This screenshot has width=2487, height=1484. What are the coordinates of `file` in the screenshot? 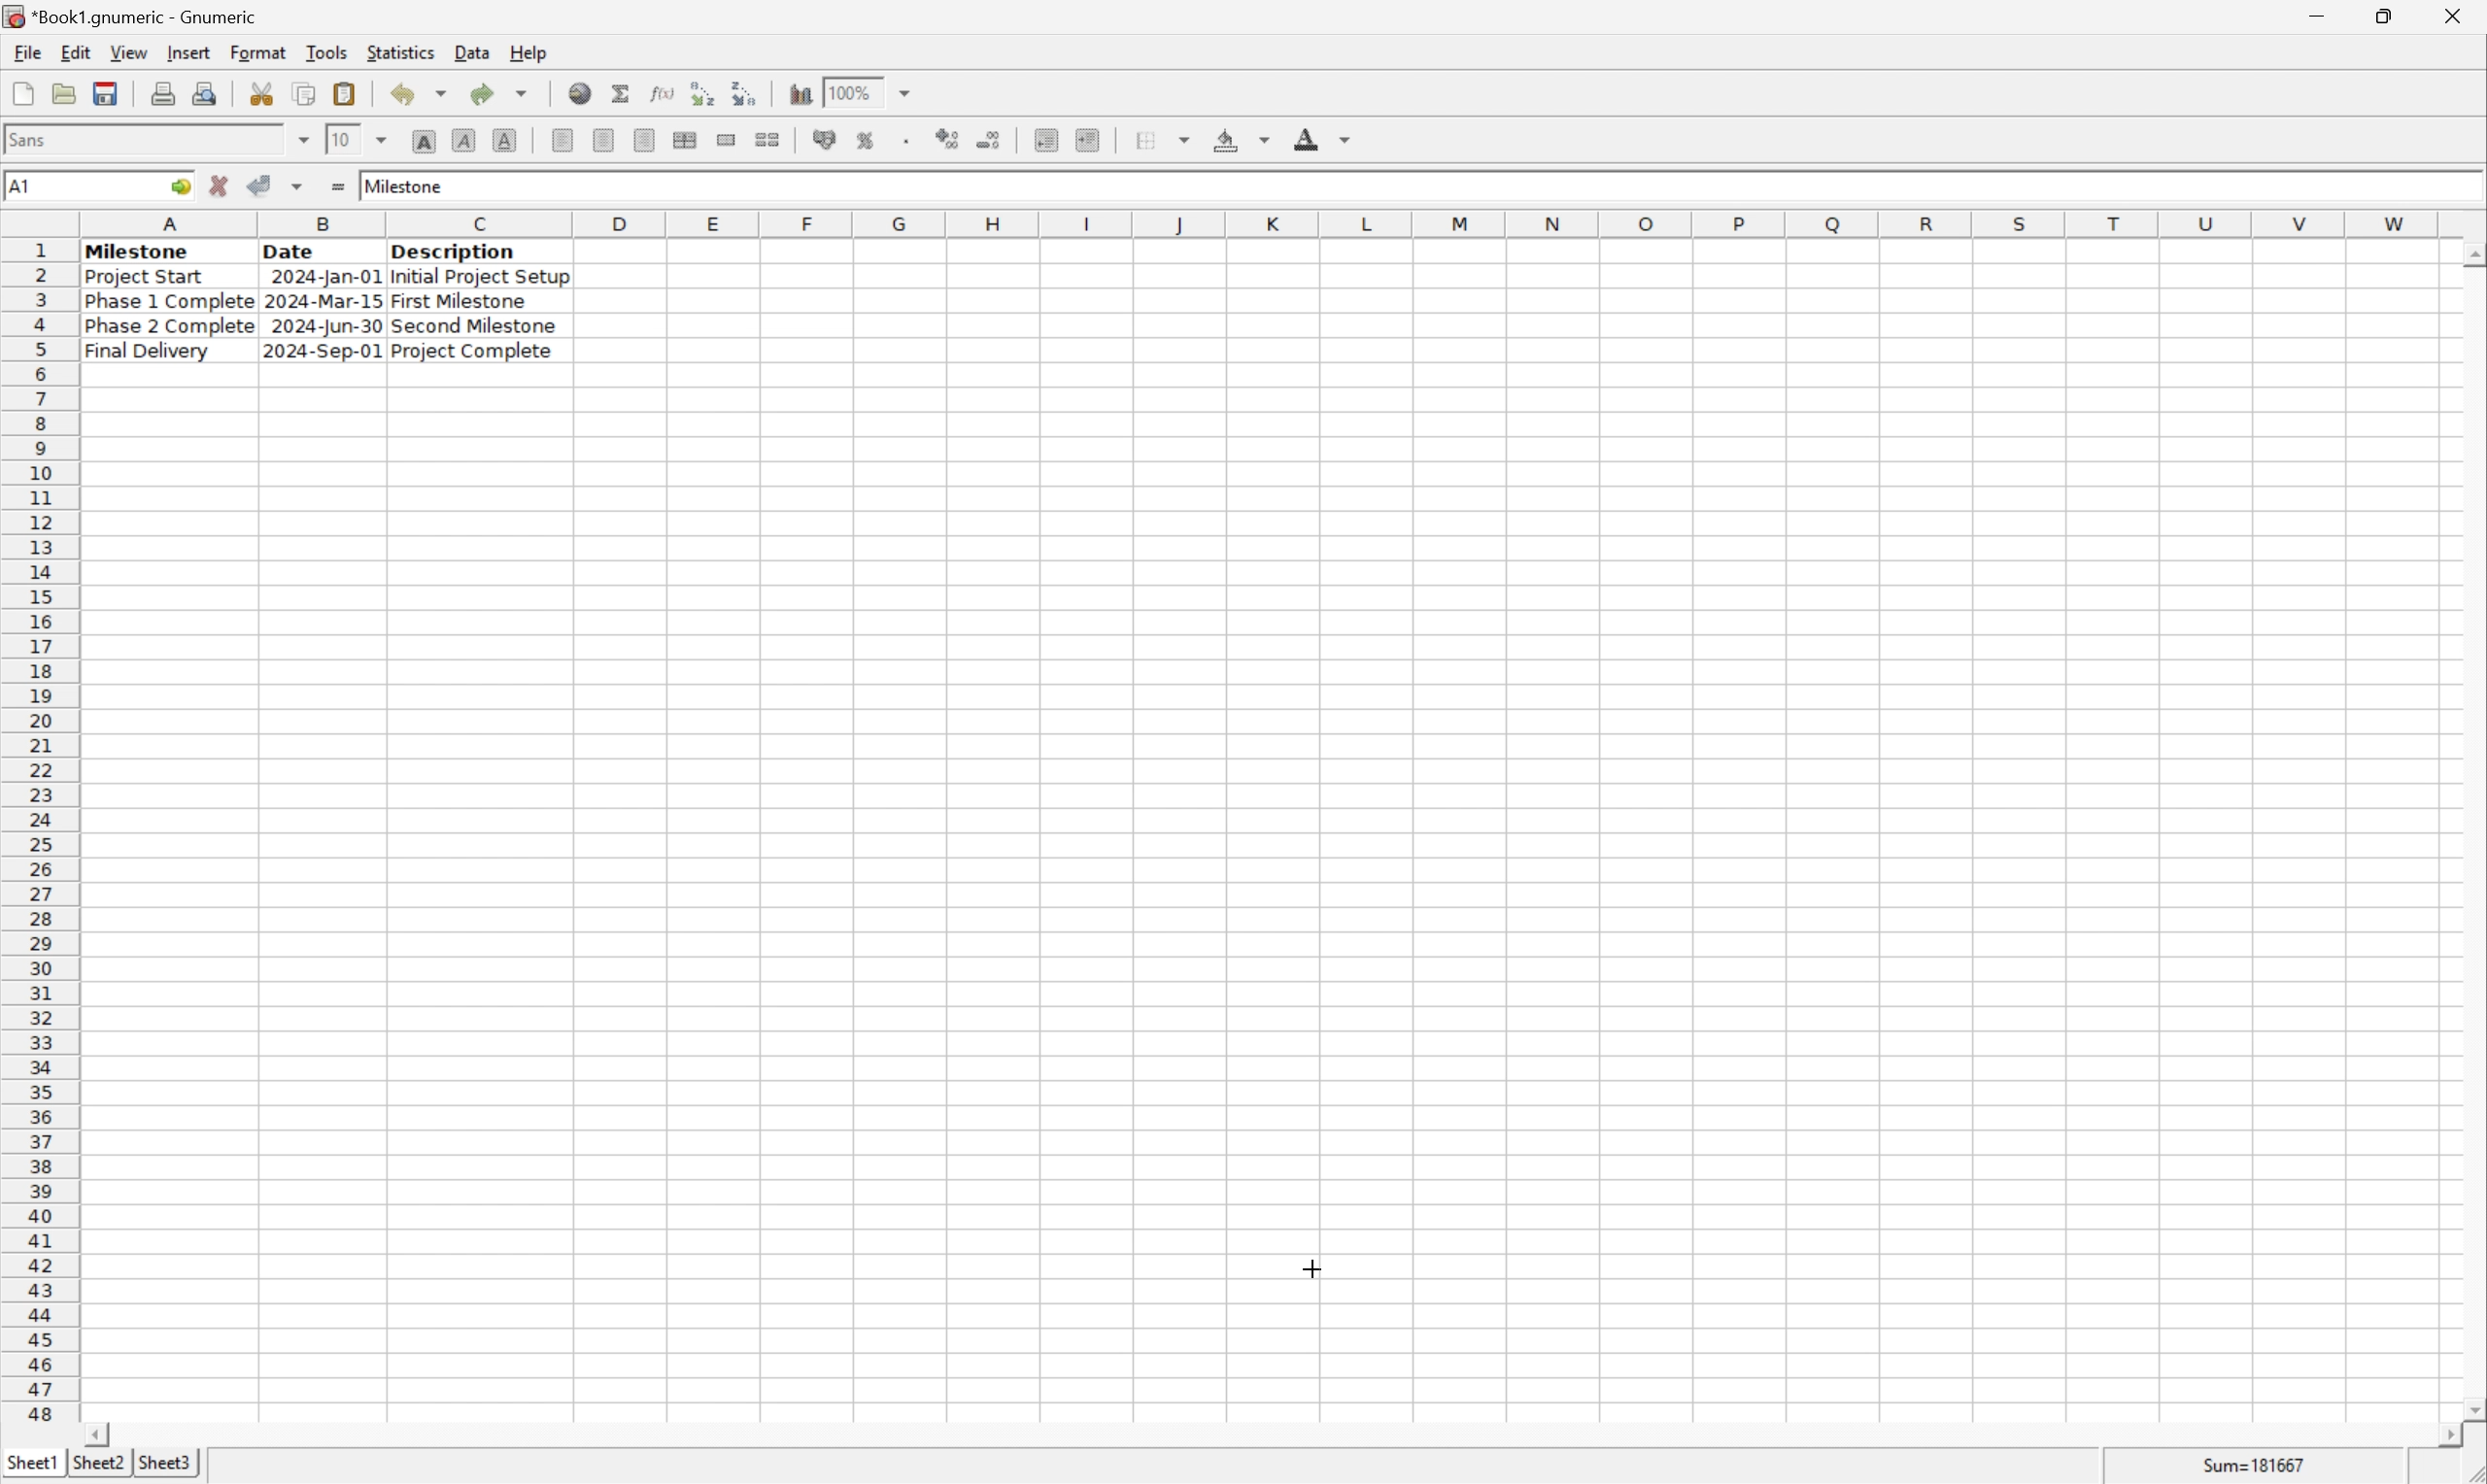 It's located at (27, 53).